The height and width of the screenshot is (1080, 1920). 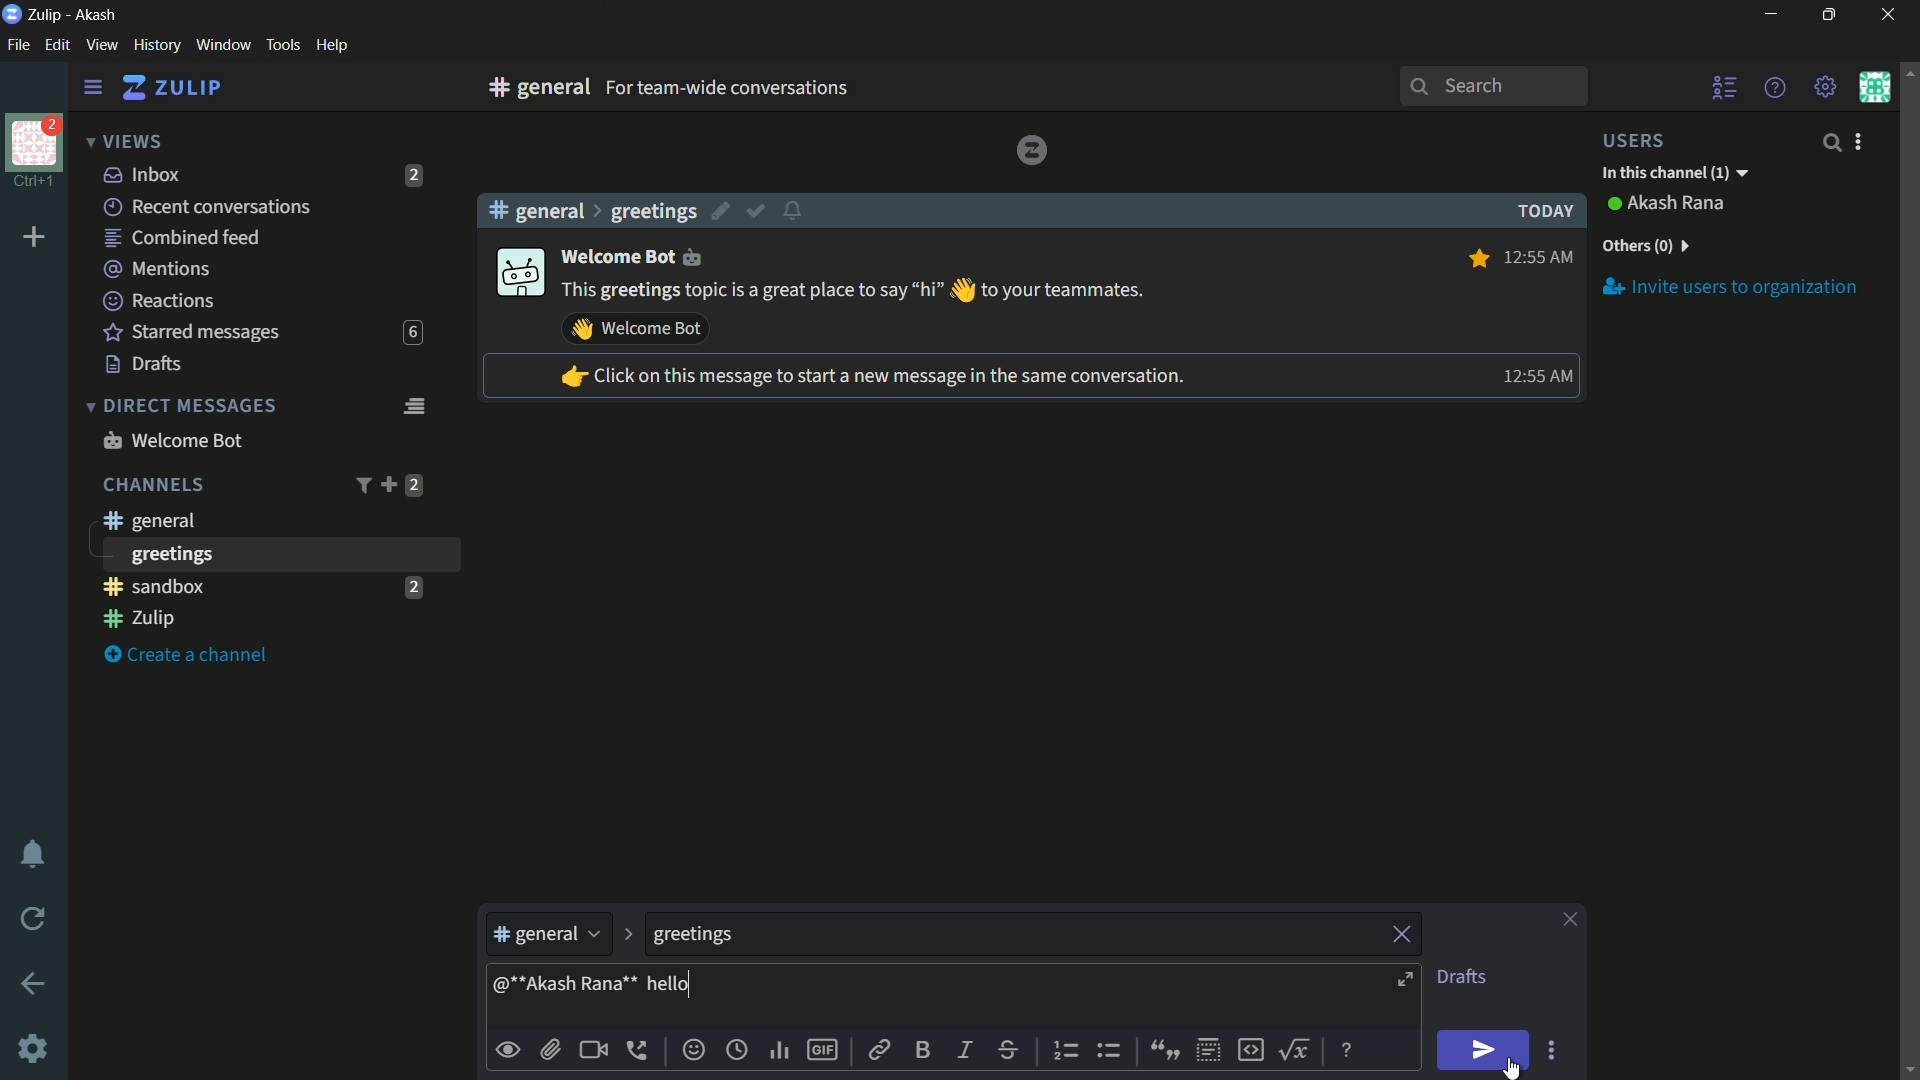 What do you see at coordinates (279, 554) in the screenshot?
I see `greeting channel` at bounding box center [279, 554].